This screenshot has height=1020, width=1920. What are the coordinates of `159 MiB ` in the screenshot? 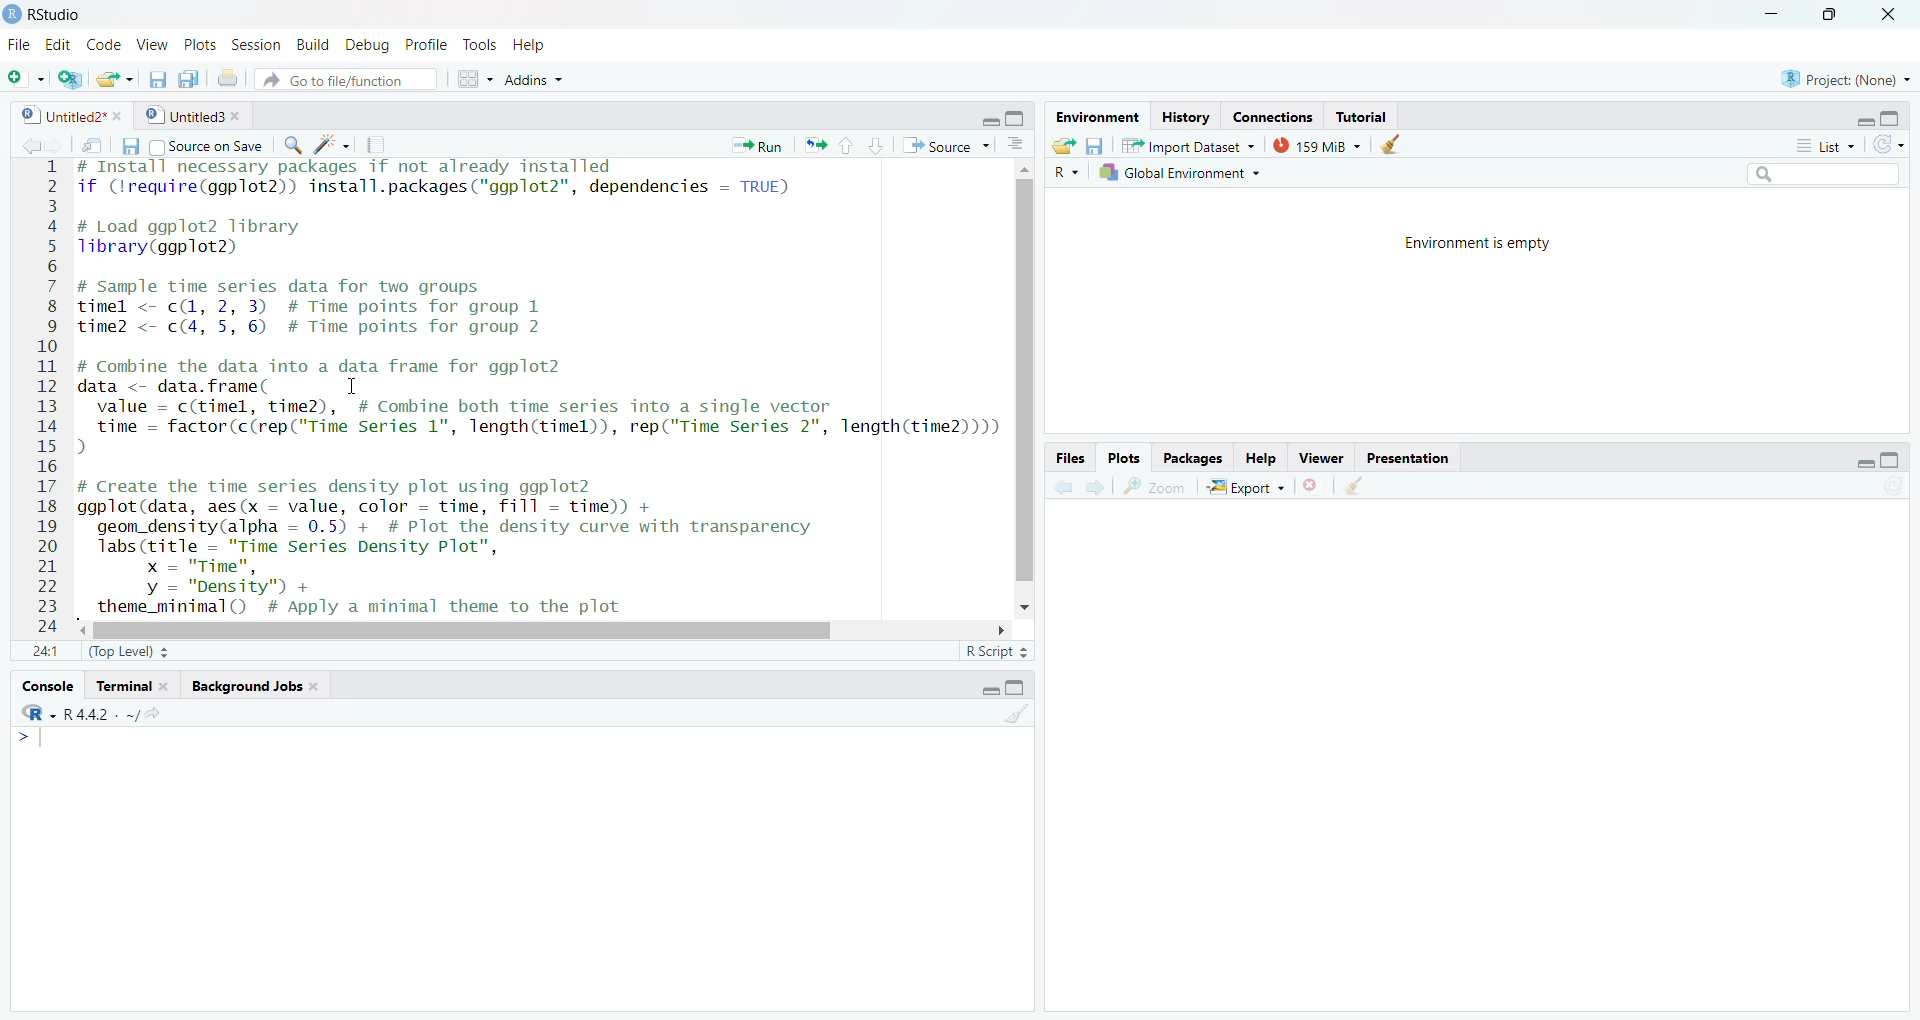 It's located at (1314, 145).